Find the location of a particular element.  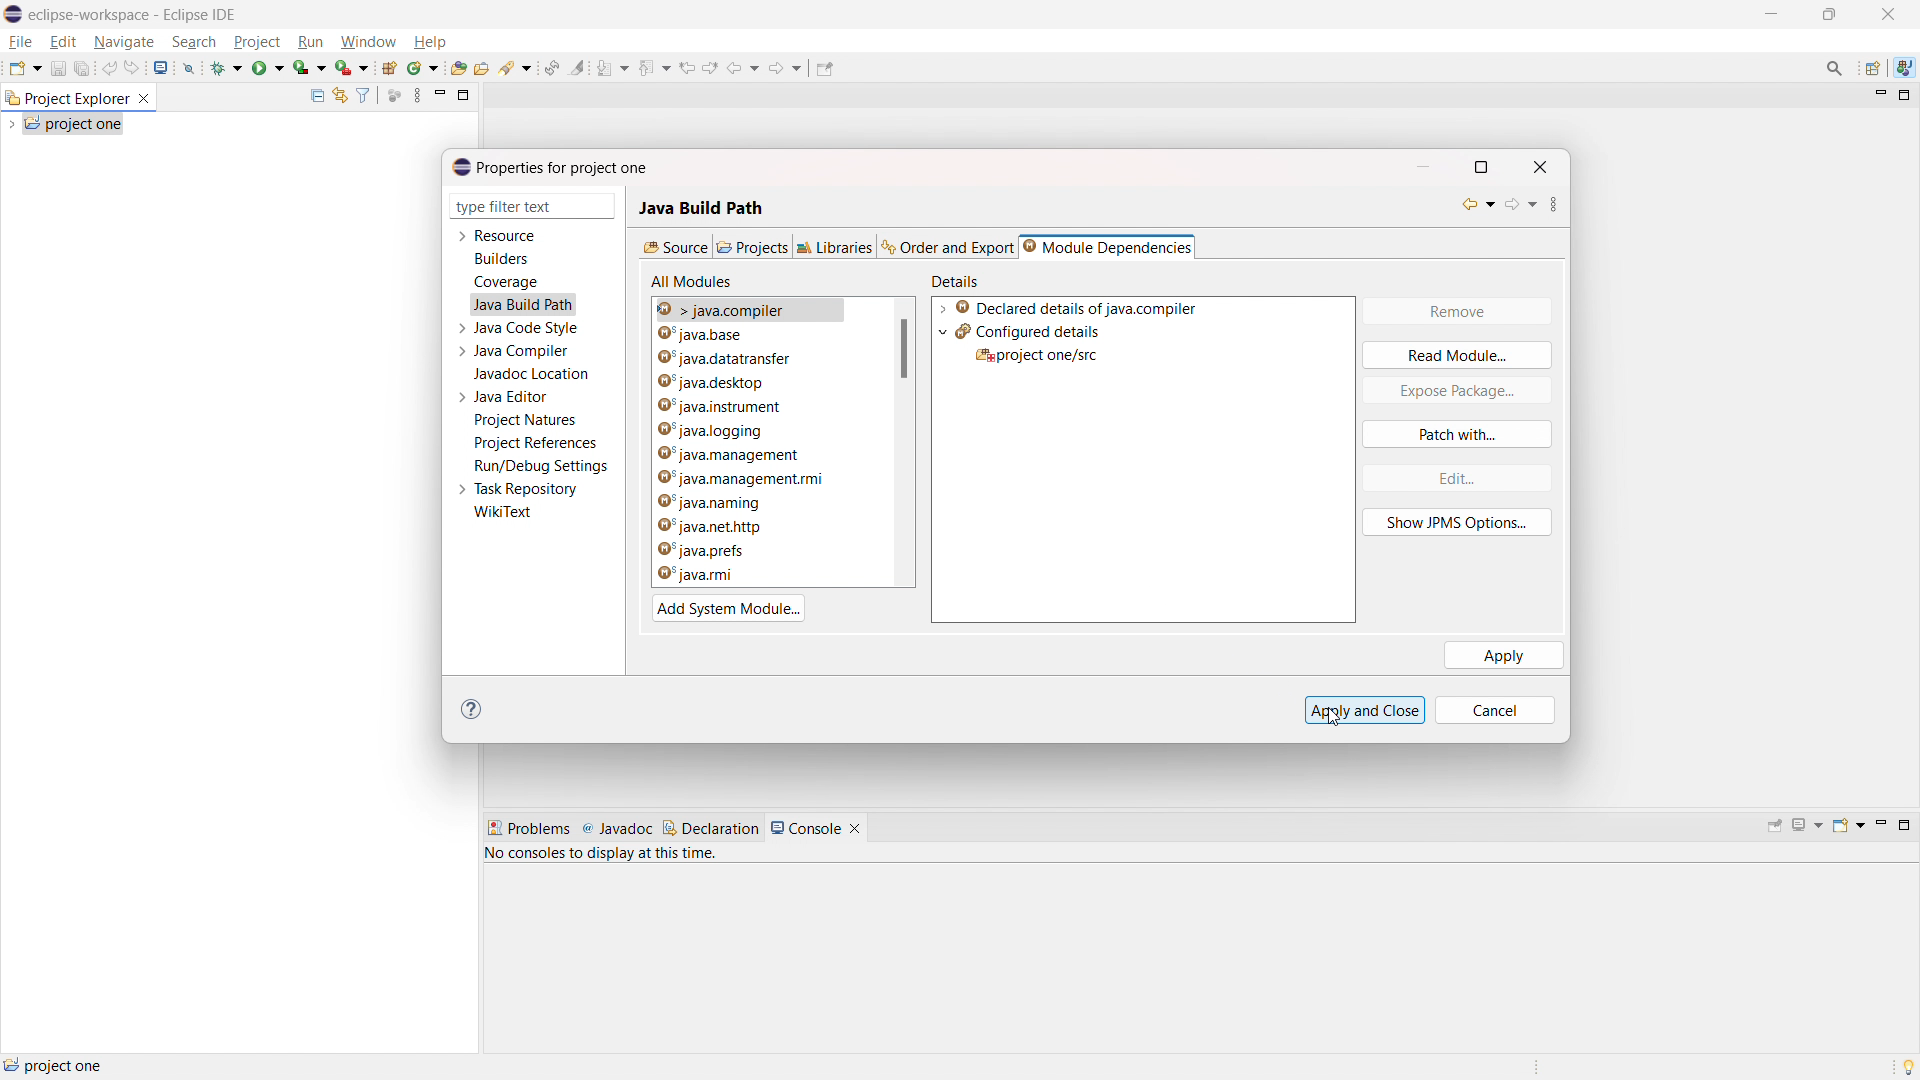

search is located at coordinates (195, 41).